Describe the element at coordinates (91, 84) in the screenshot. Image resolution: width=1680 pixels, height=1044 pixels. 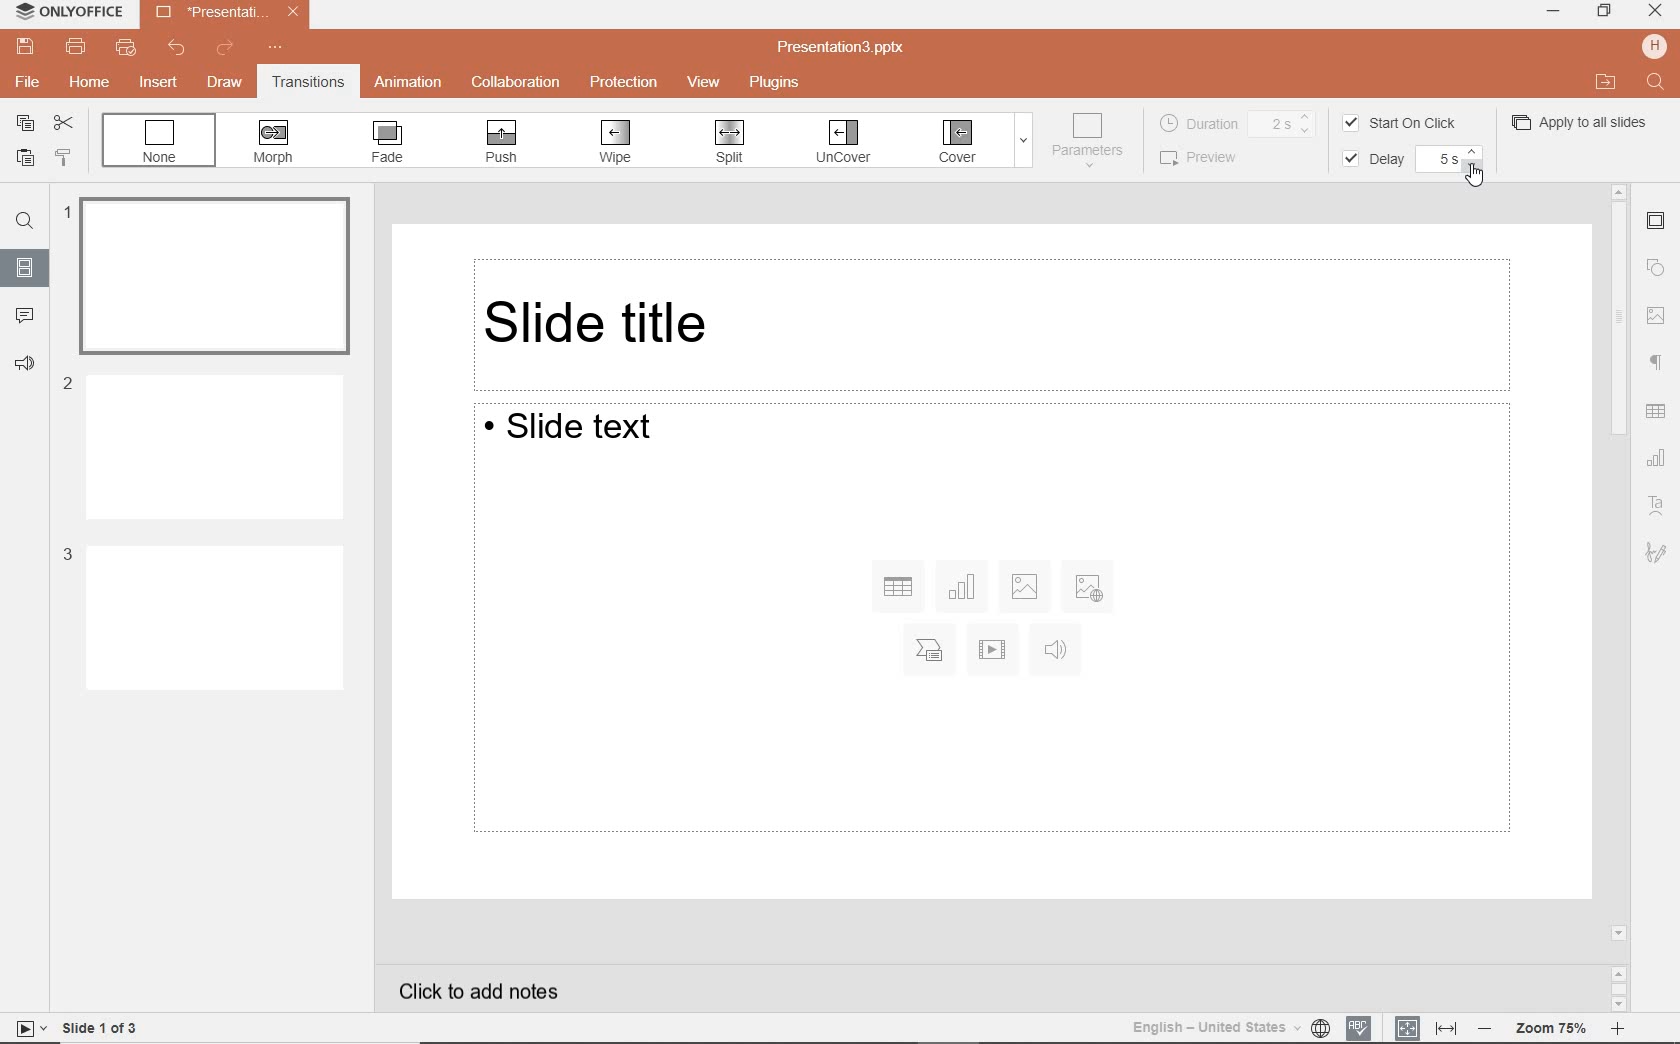
I see `home` at that location.